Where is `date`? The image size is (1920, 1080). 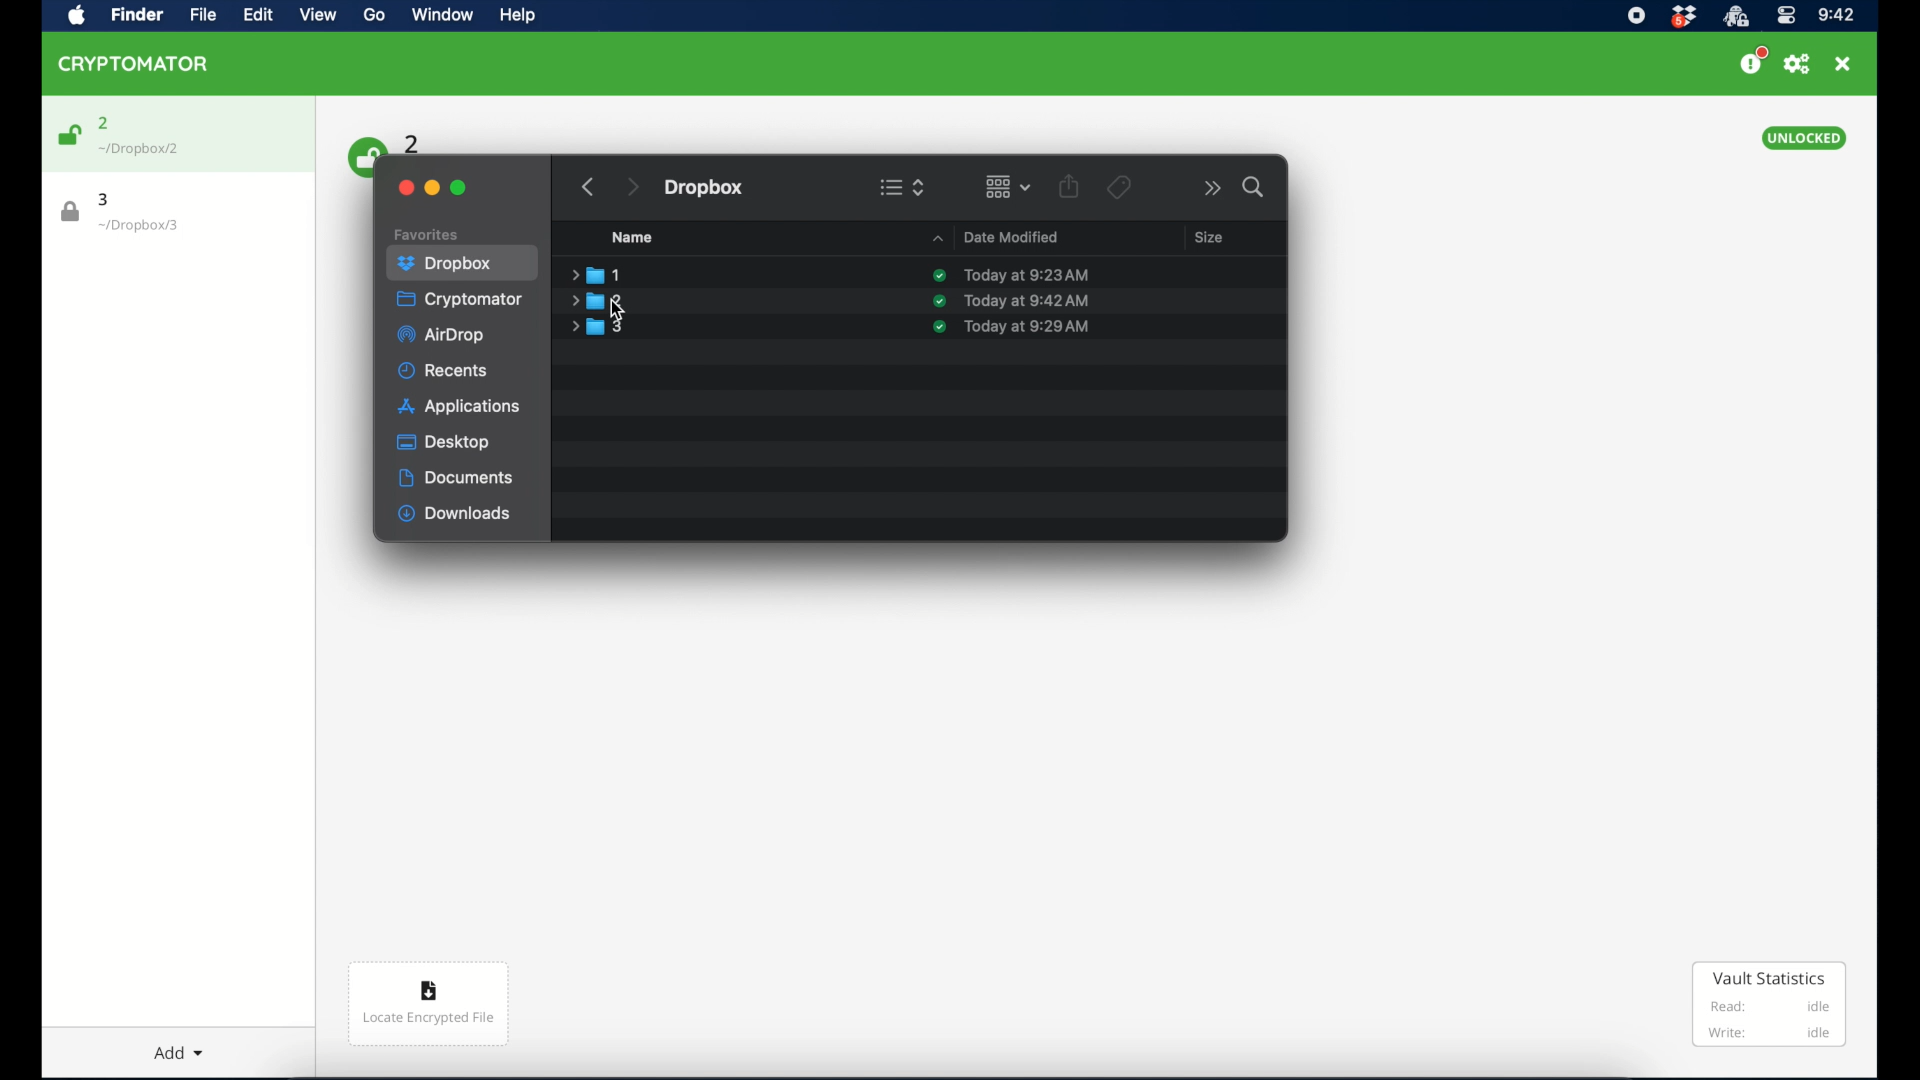 date is located at coordinates (1025, 301).